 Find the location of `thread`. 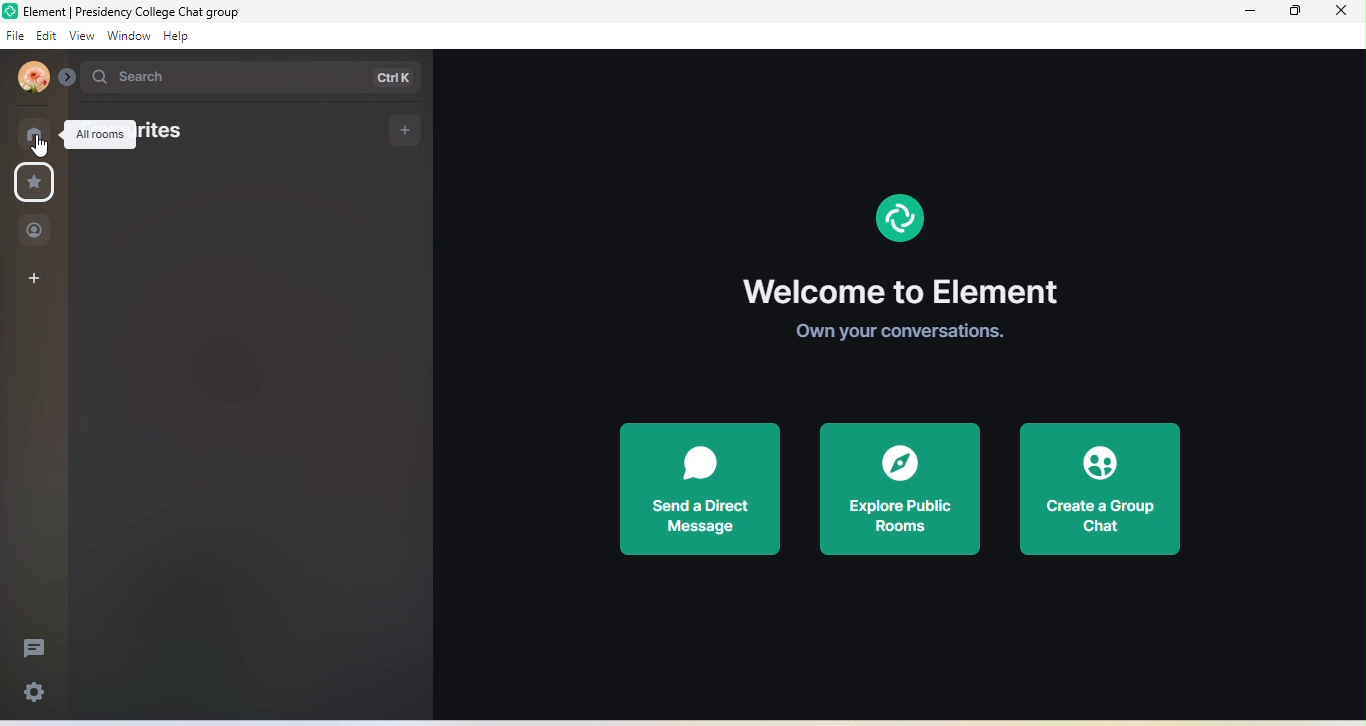

thread is located at coordinates (33, 649).